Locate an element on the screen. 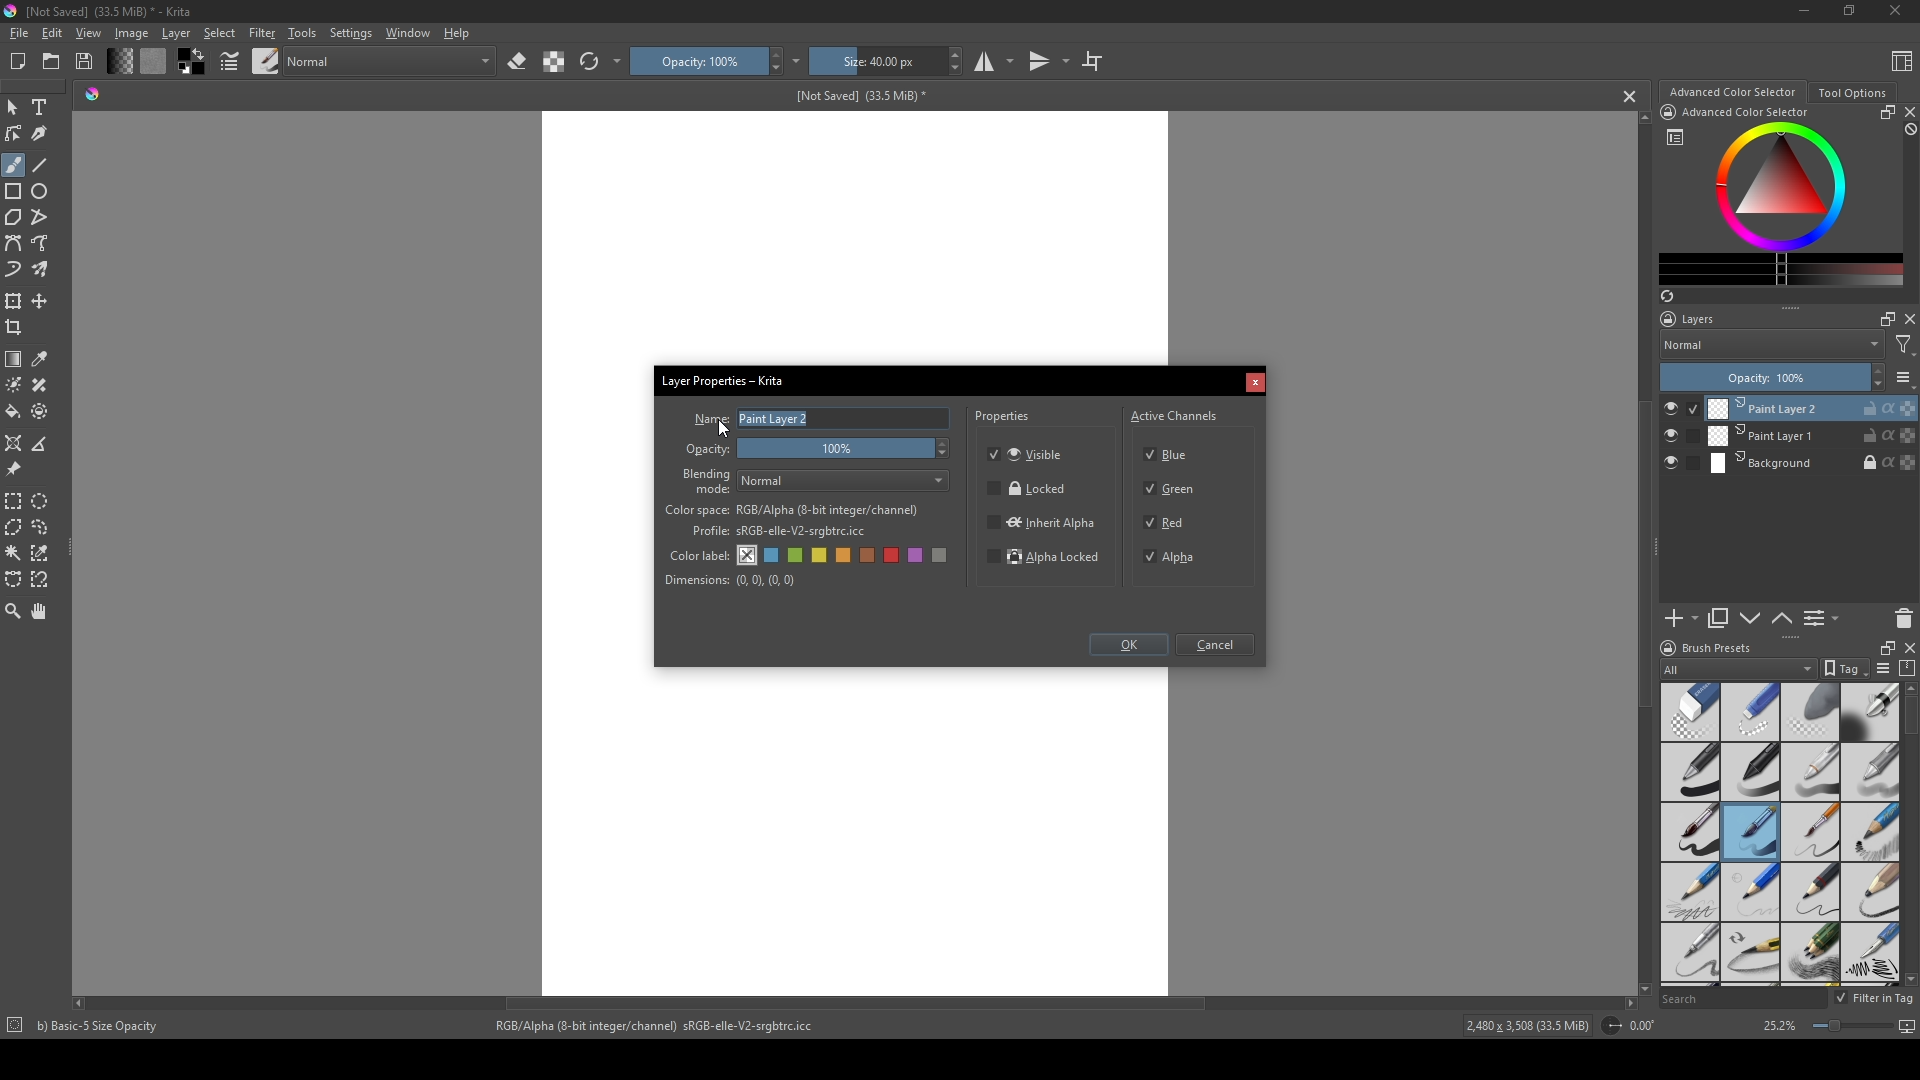 The width and height of the screenshot is (1920, 1080). dynamic brush is located at coordinates (14, 271).